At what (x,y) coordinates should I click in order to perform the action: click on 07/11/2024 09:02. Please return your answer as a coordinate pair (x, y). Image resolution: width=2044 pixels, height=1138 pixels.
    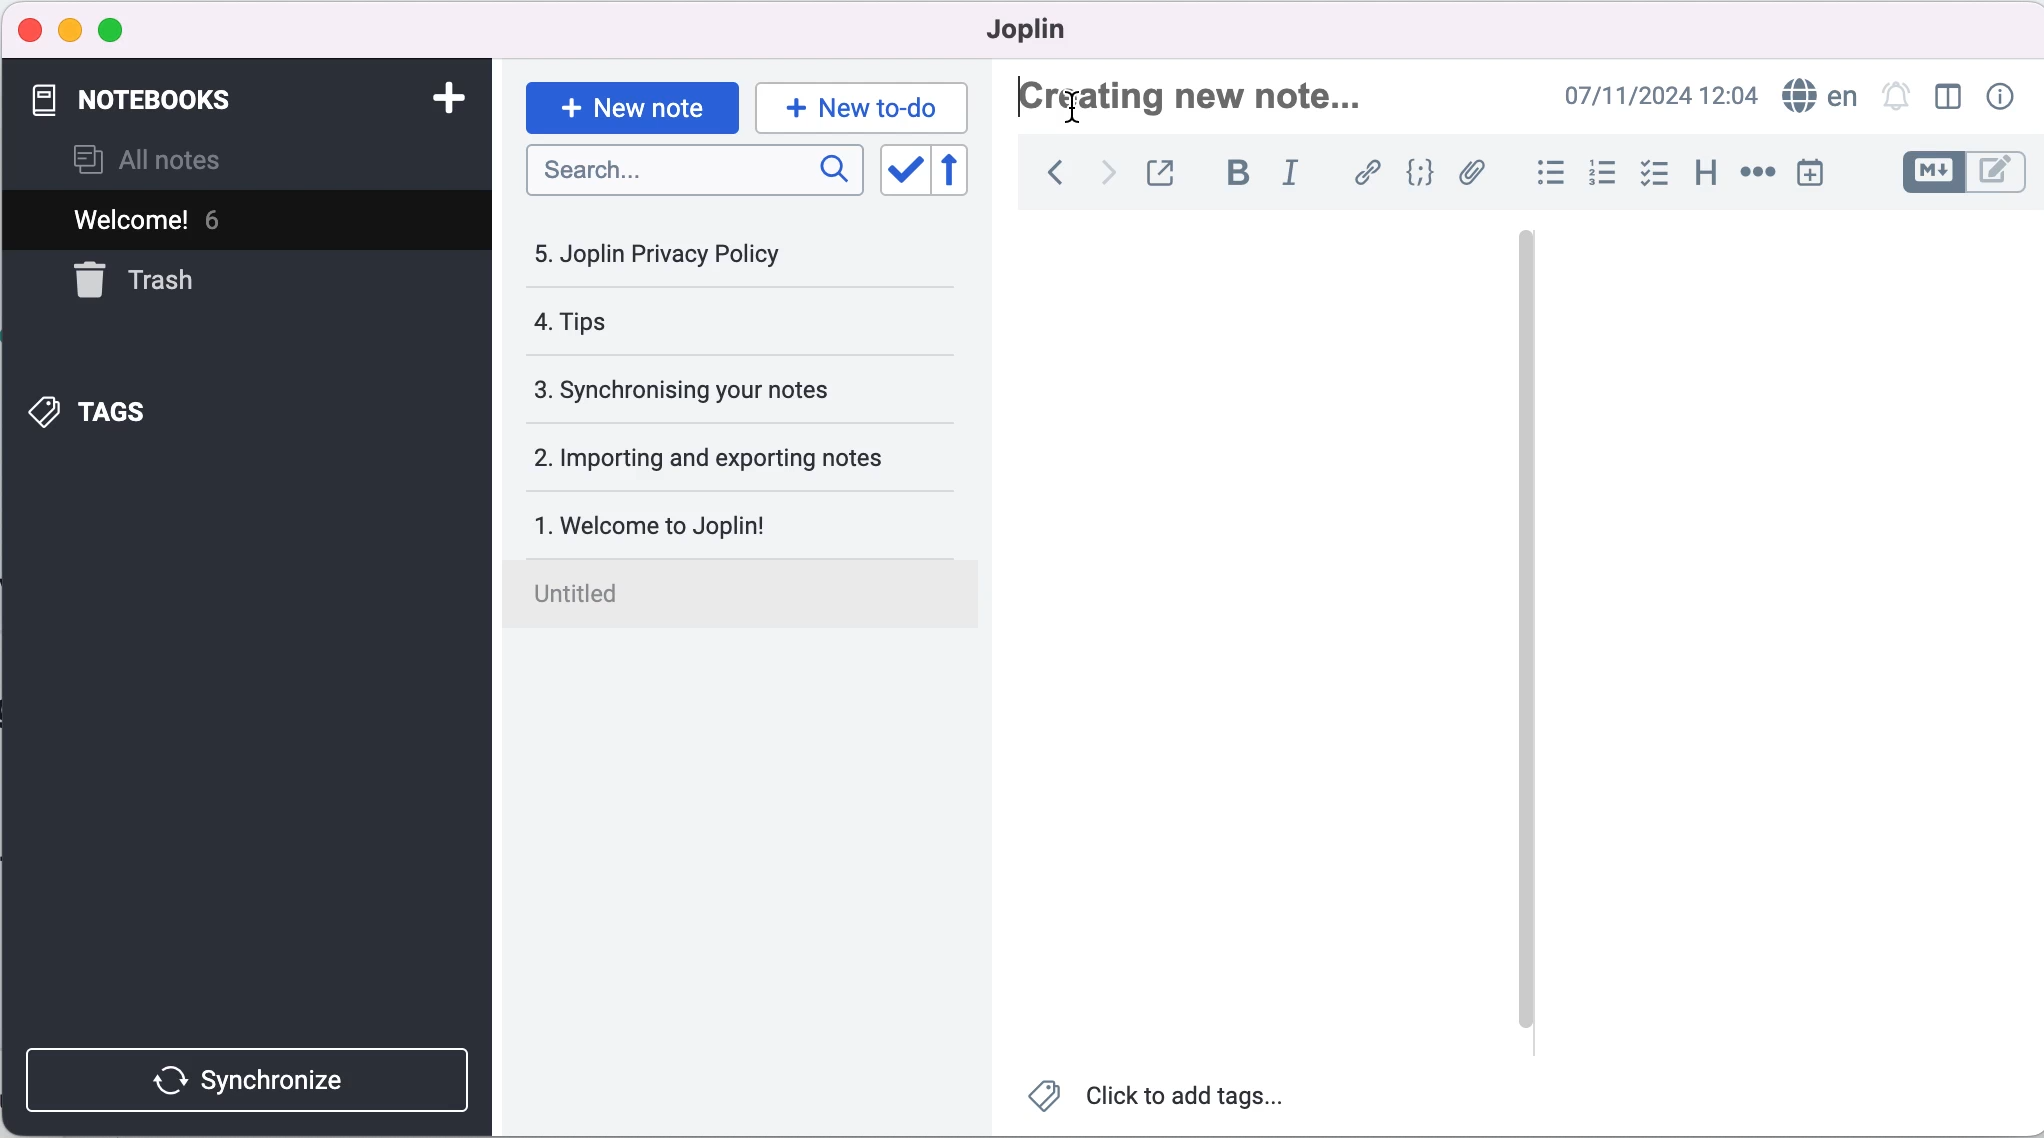
    Looking at the image, I should click on (1653, 95).